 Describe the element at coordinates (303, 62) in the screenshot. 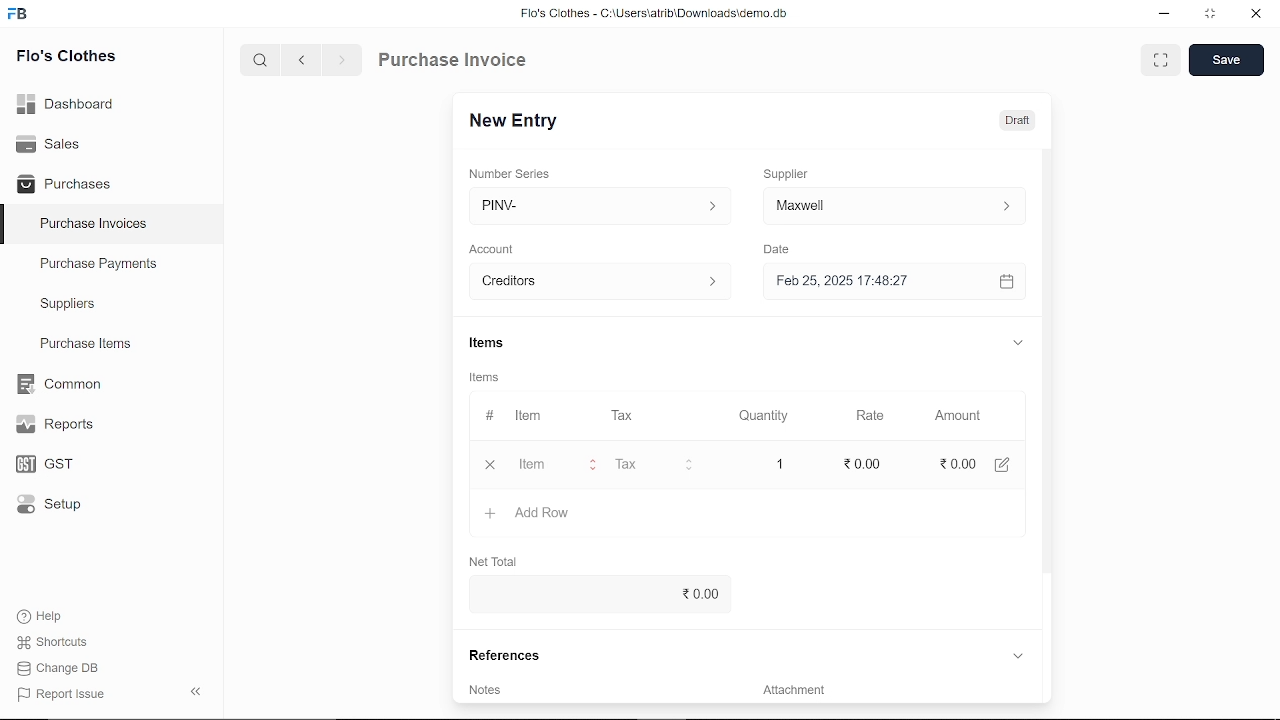

I see `previous` at that location.